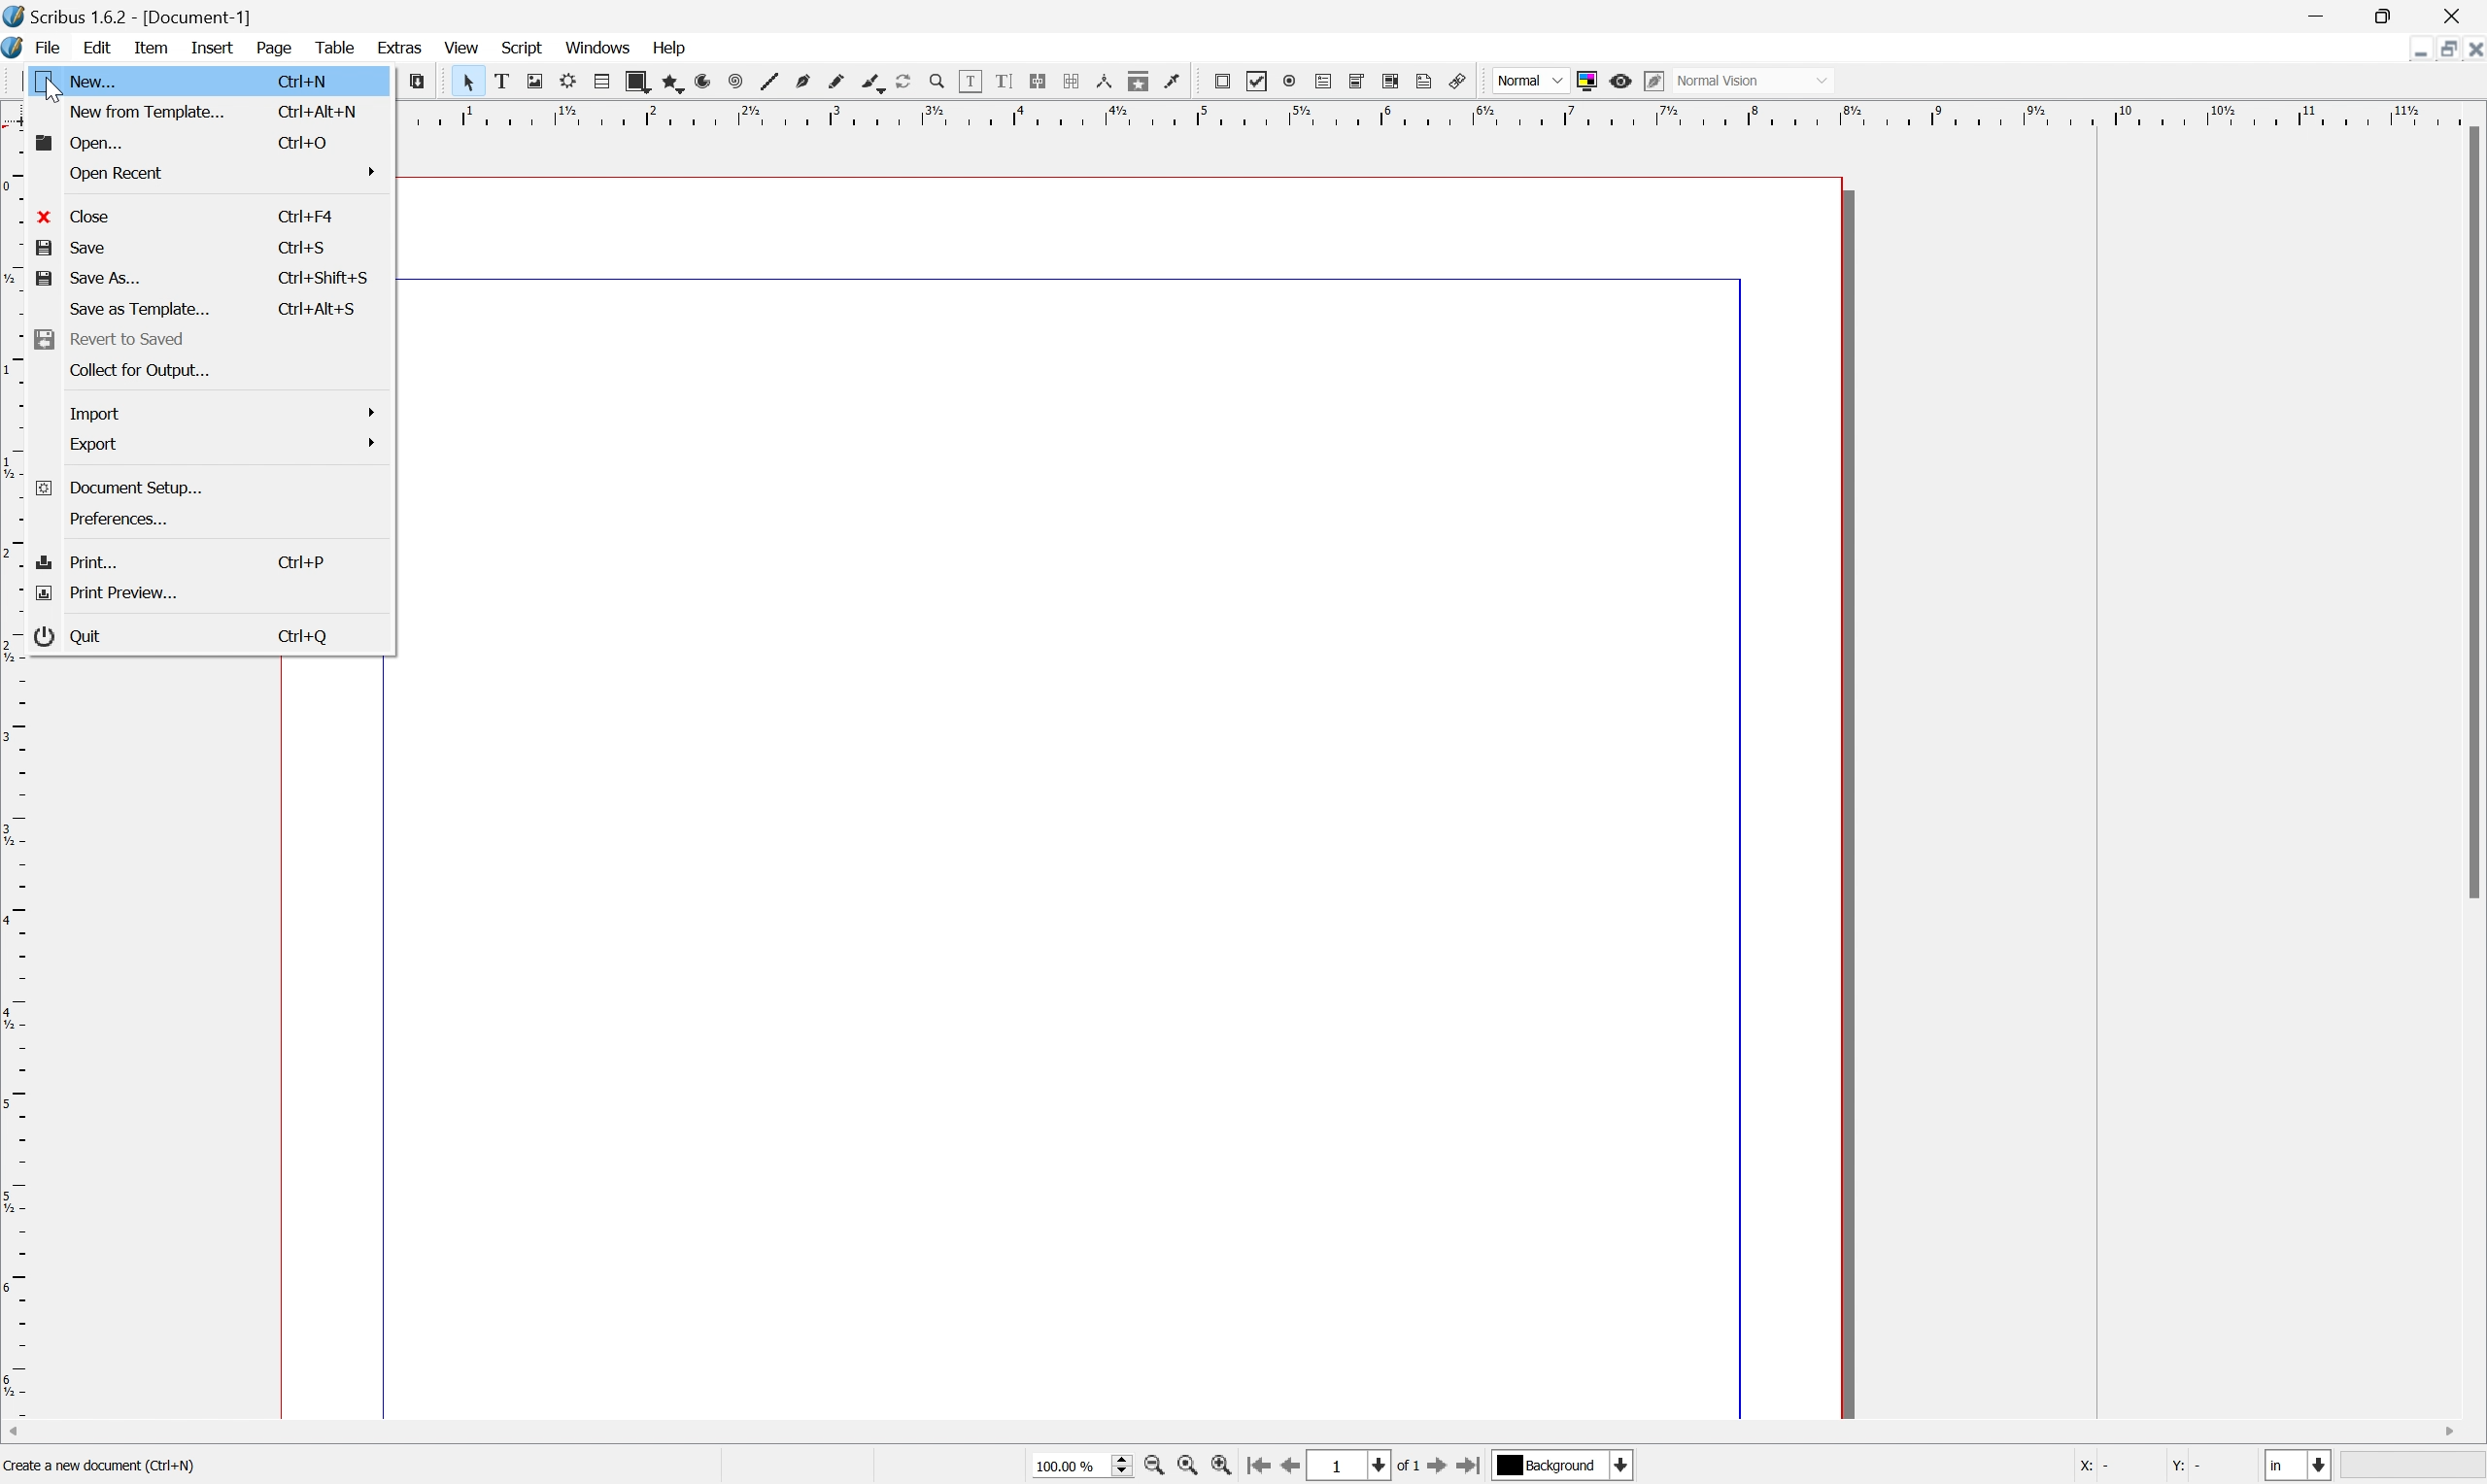 This screenshot has width=2487, height=1484. Describe the element at coordinates (1227, 1467) in the screenshot. I see `zoom in` at that location.